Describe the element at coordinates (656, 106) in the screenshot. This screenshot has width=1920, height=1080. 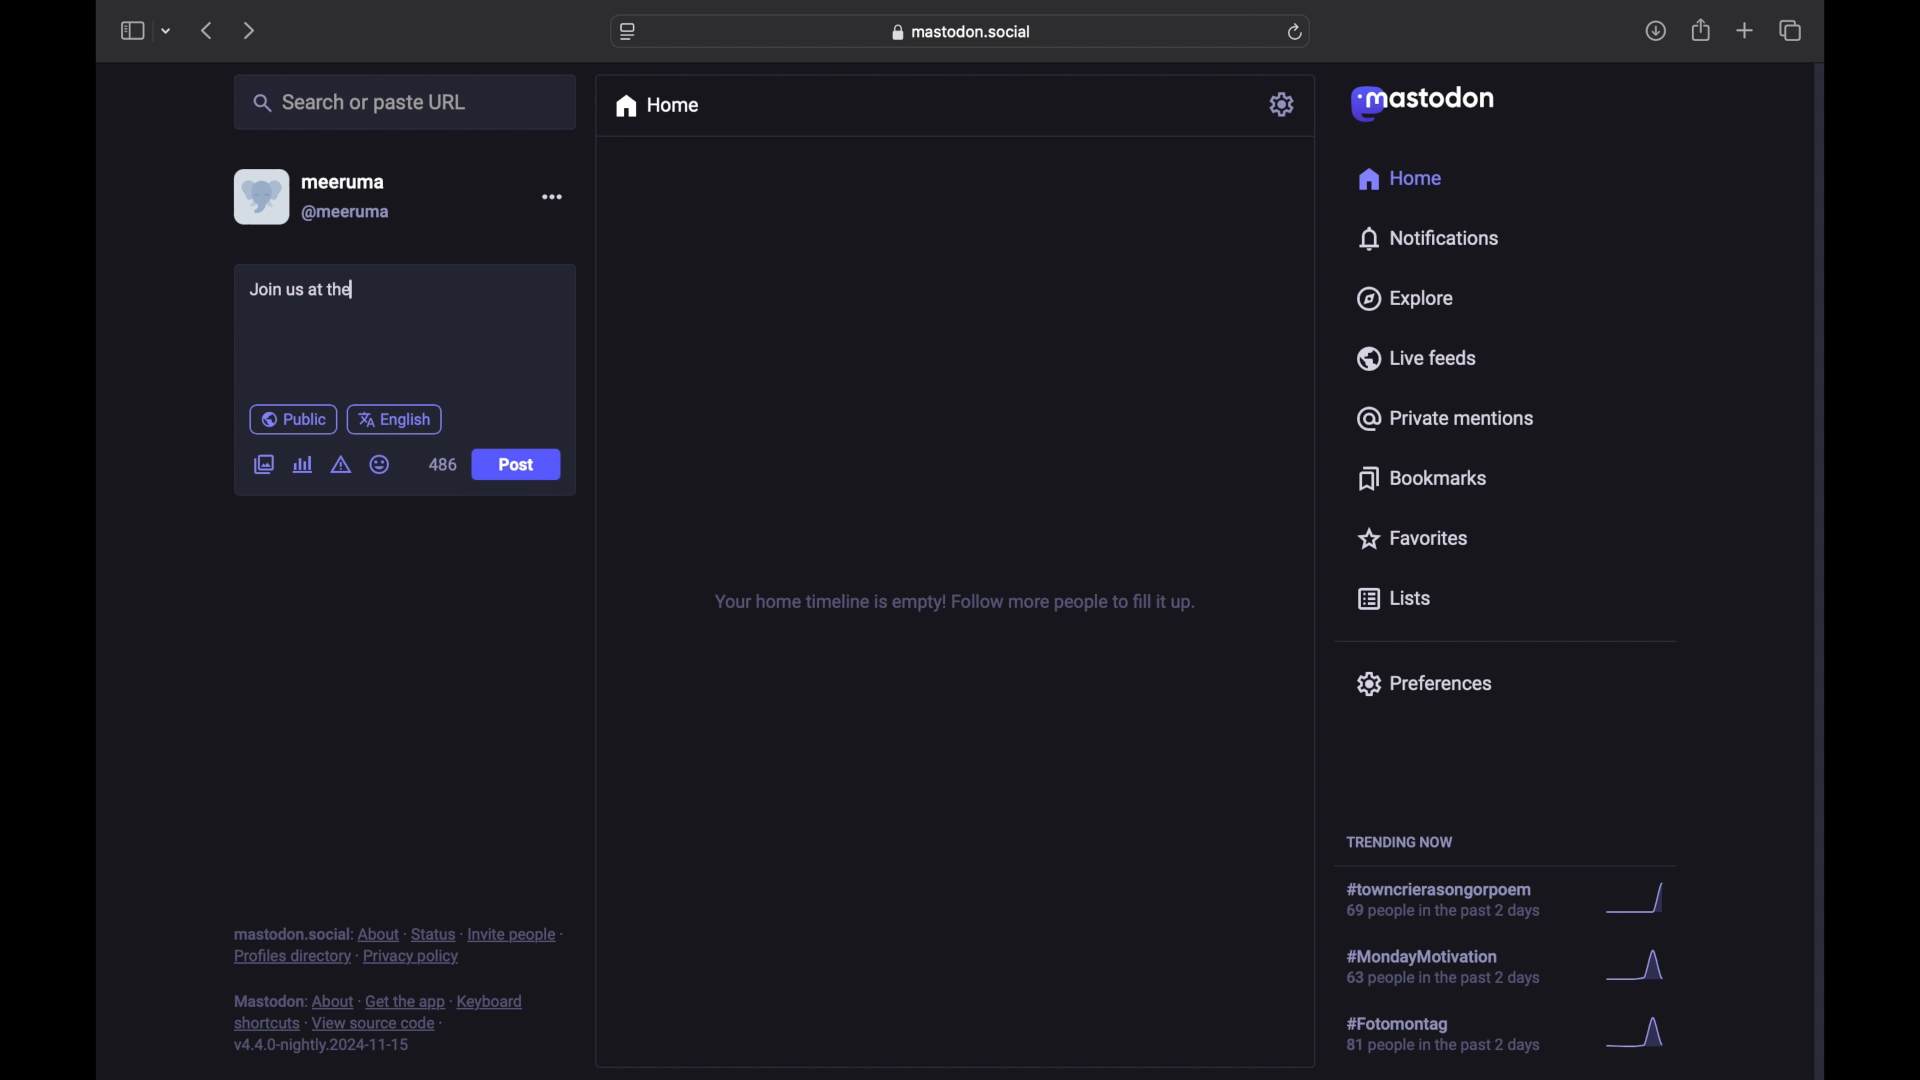
I see `home` at that location.